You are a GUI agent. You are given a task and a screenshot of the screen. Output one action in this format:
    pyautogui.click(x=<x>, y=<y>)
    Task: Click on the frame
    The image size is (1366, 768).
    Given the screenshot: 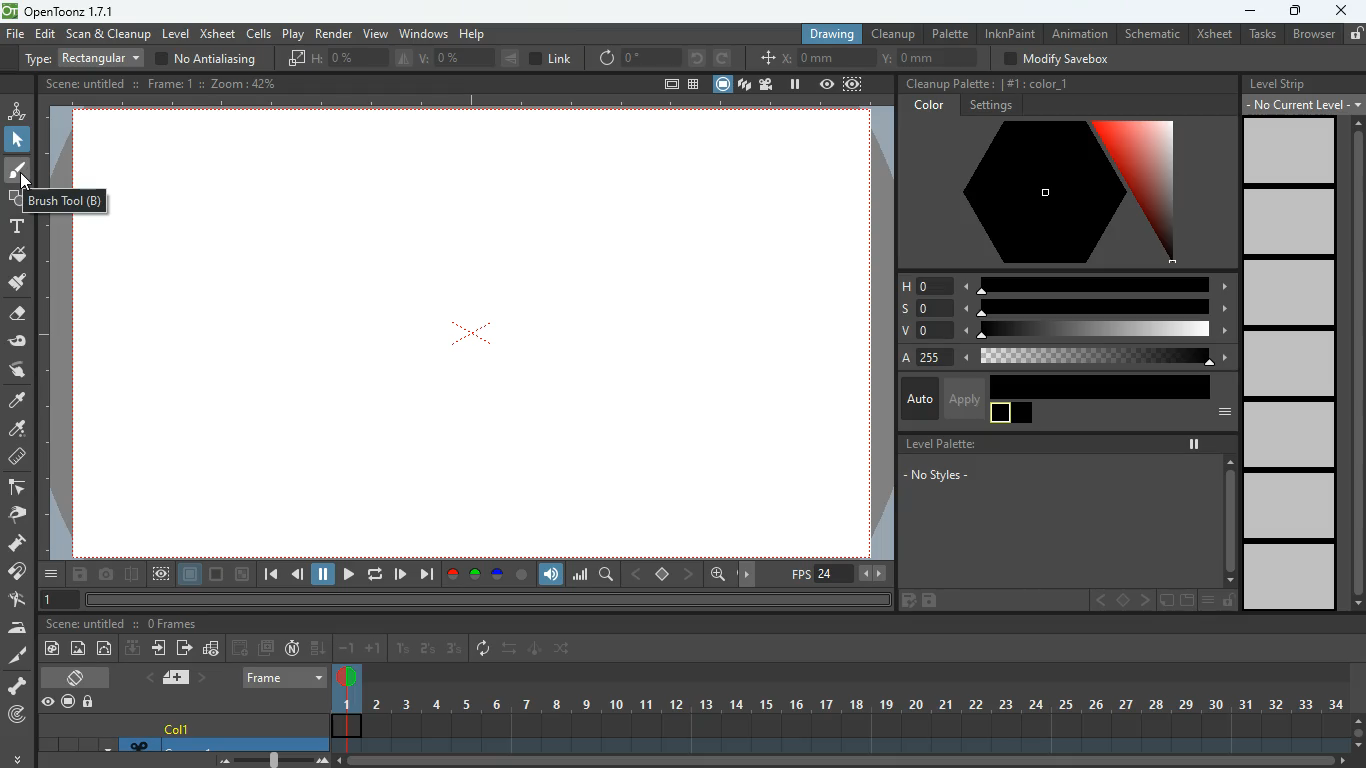 What is the action you would take?
    pyautogui.click(x=161, y=575)
    